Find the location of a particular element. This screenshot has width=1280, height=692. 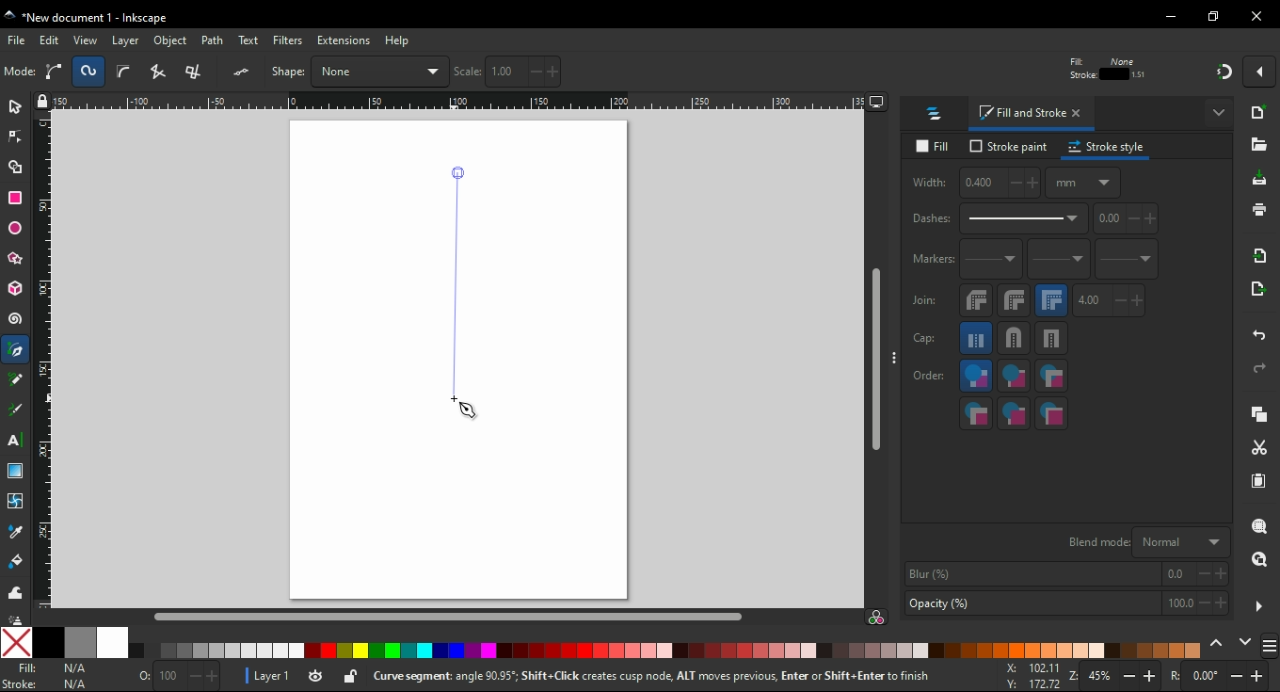

pen tool is located at coordinates (17, 351).